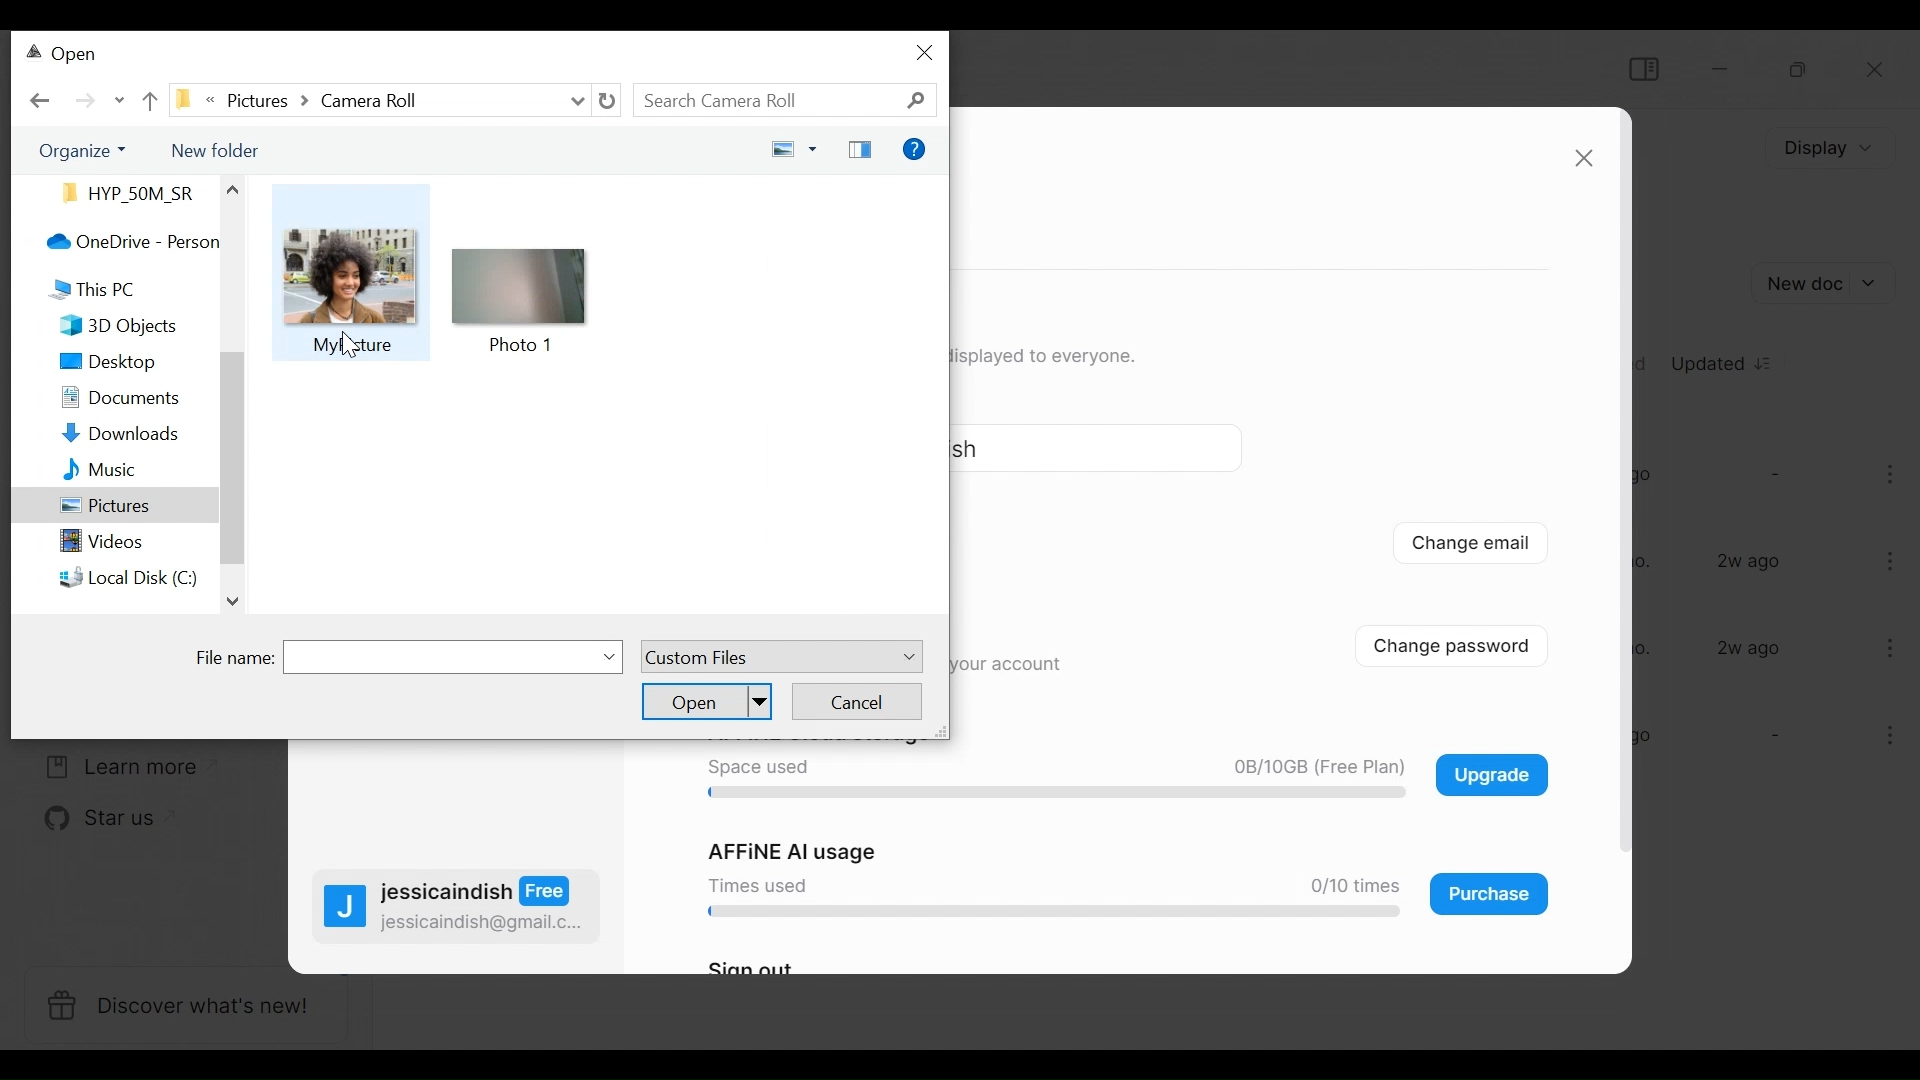 The height and width of the screenshot is (1080, 1920). What do you see at coordinates (230, 188) in the screenshot?
I see `` at bounding box center [230, 188].